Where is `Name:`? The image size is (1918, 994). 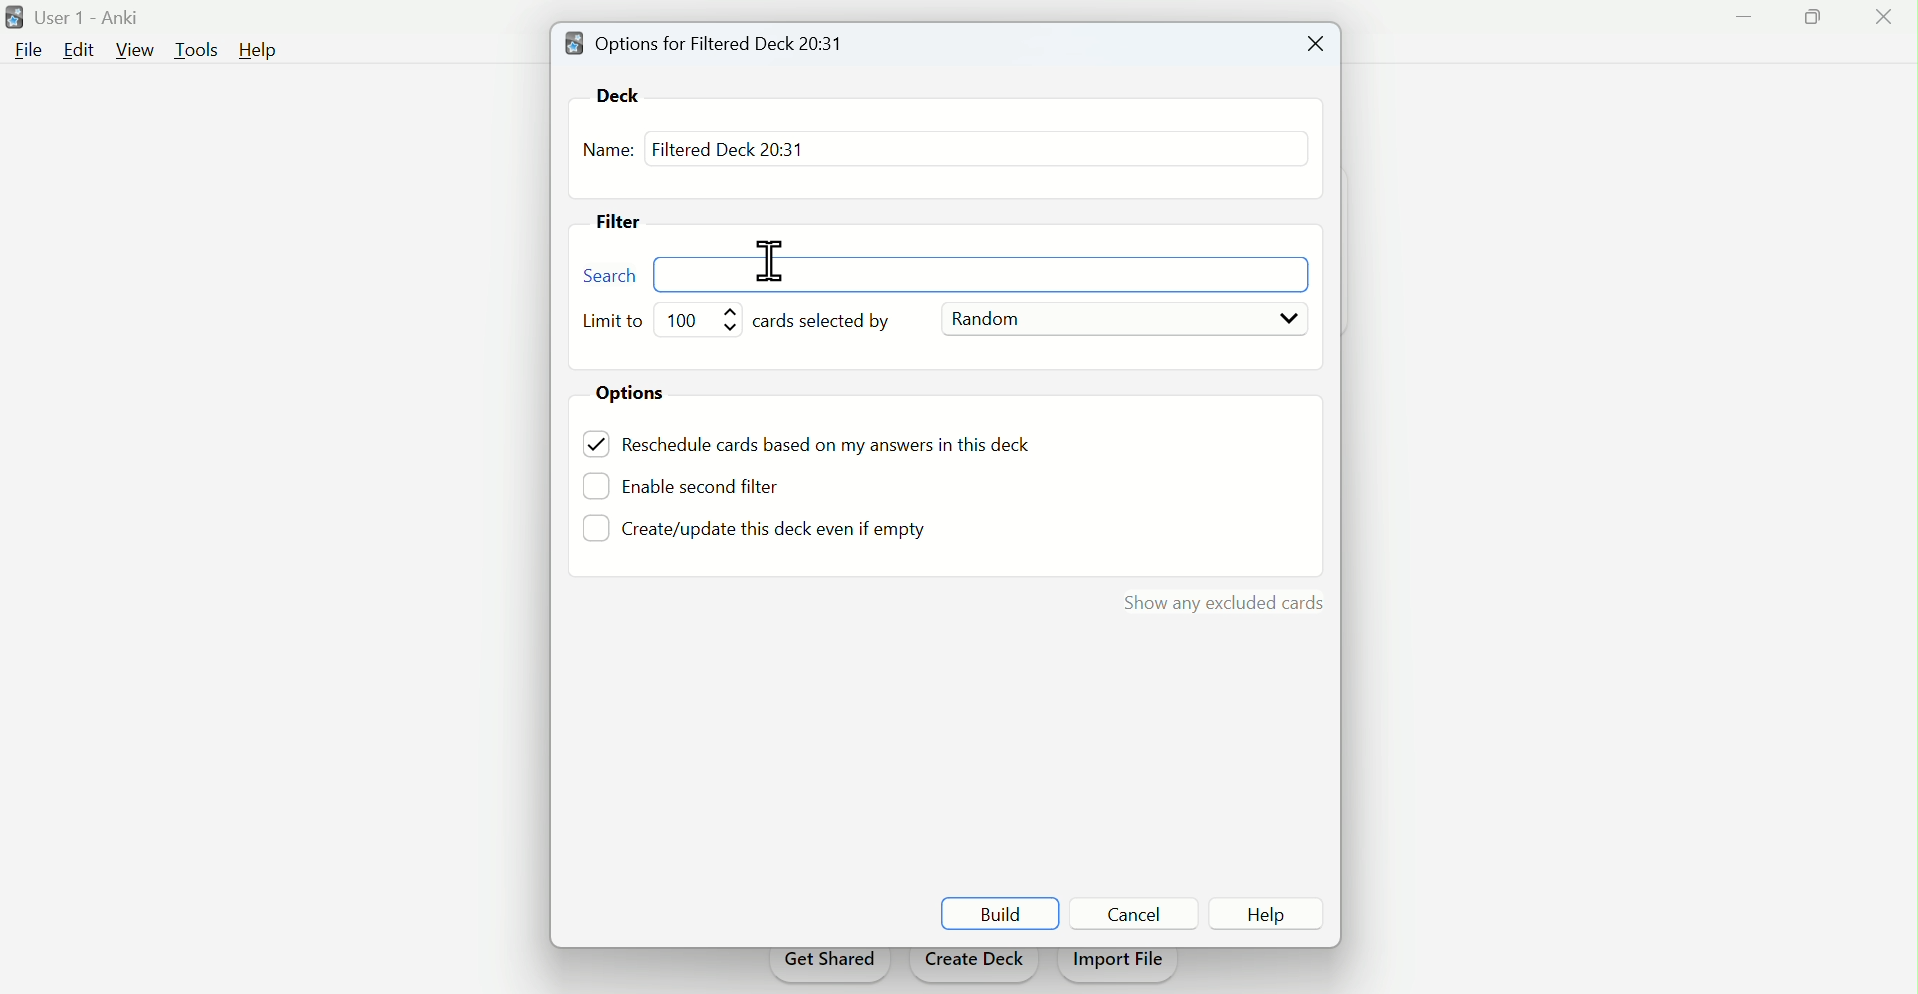
Name: is located at coordinates (608, 152).